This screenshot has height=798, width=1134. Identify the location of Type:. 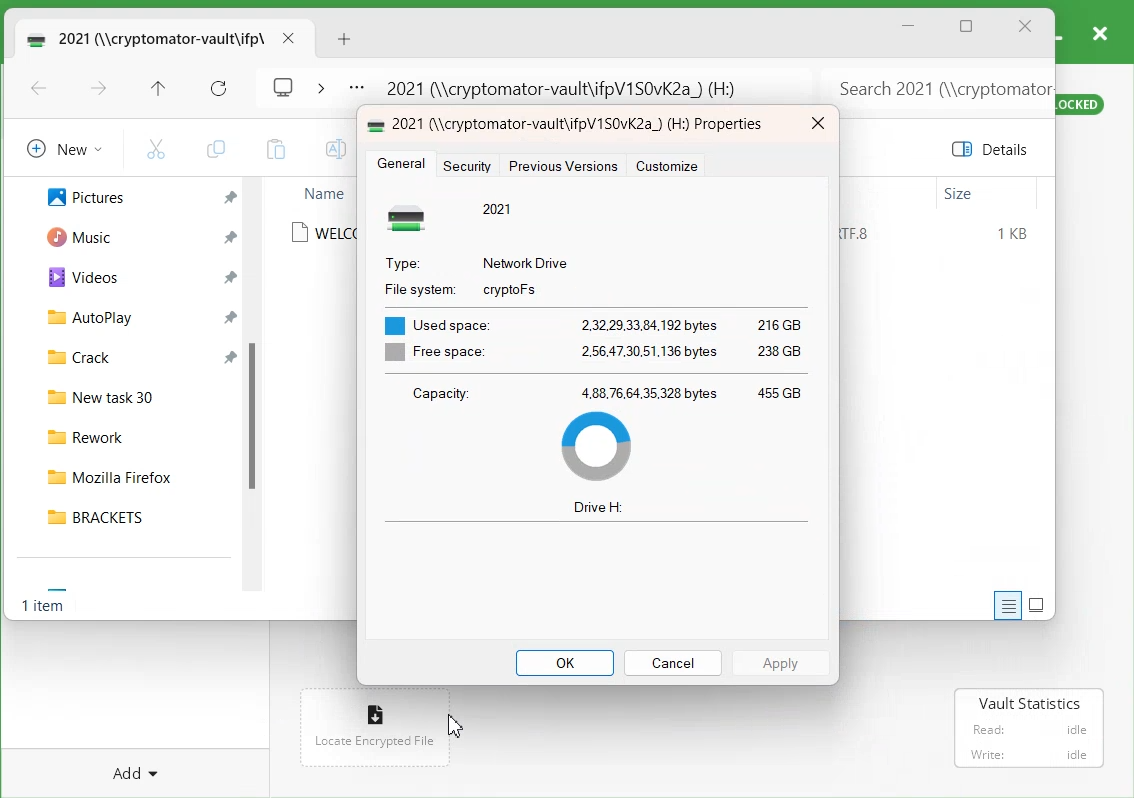
(402, 261).